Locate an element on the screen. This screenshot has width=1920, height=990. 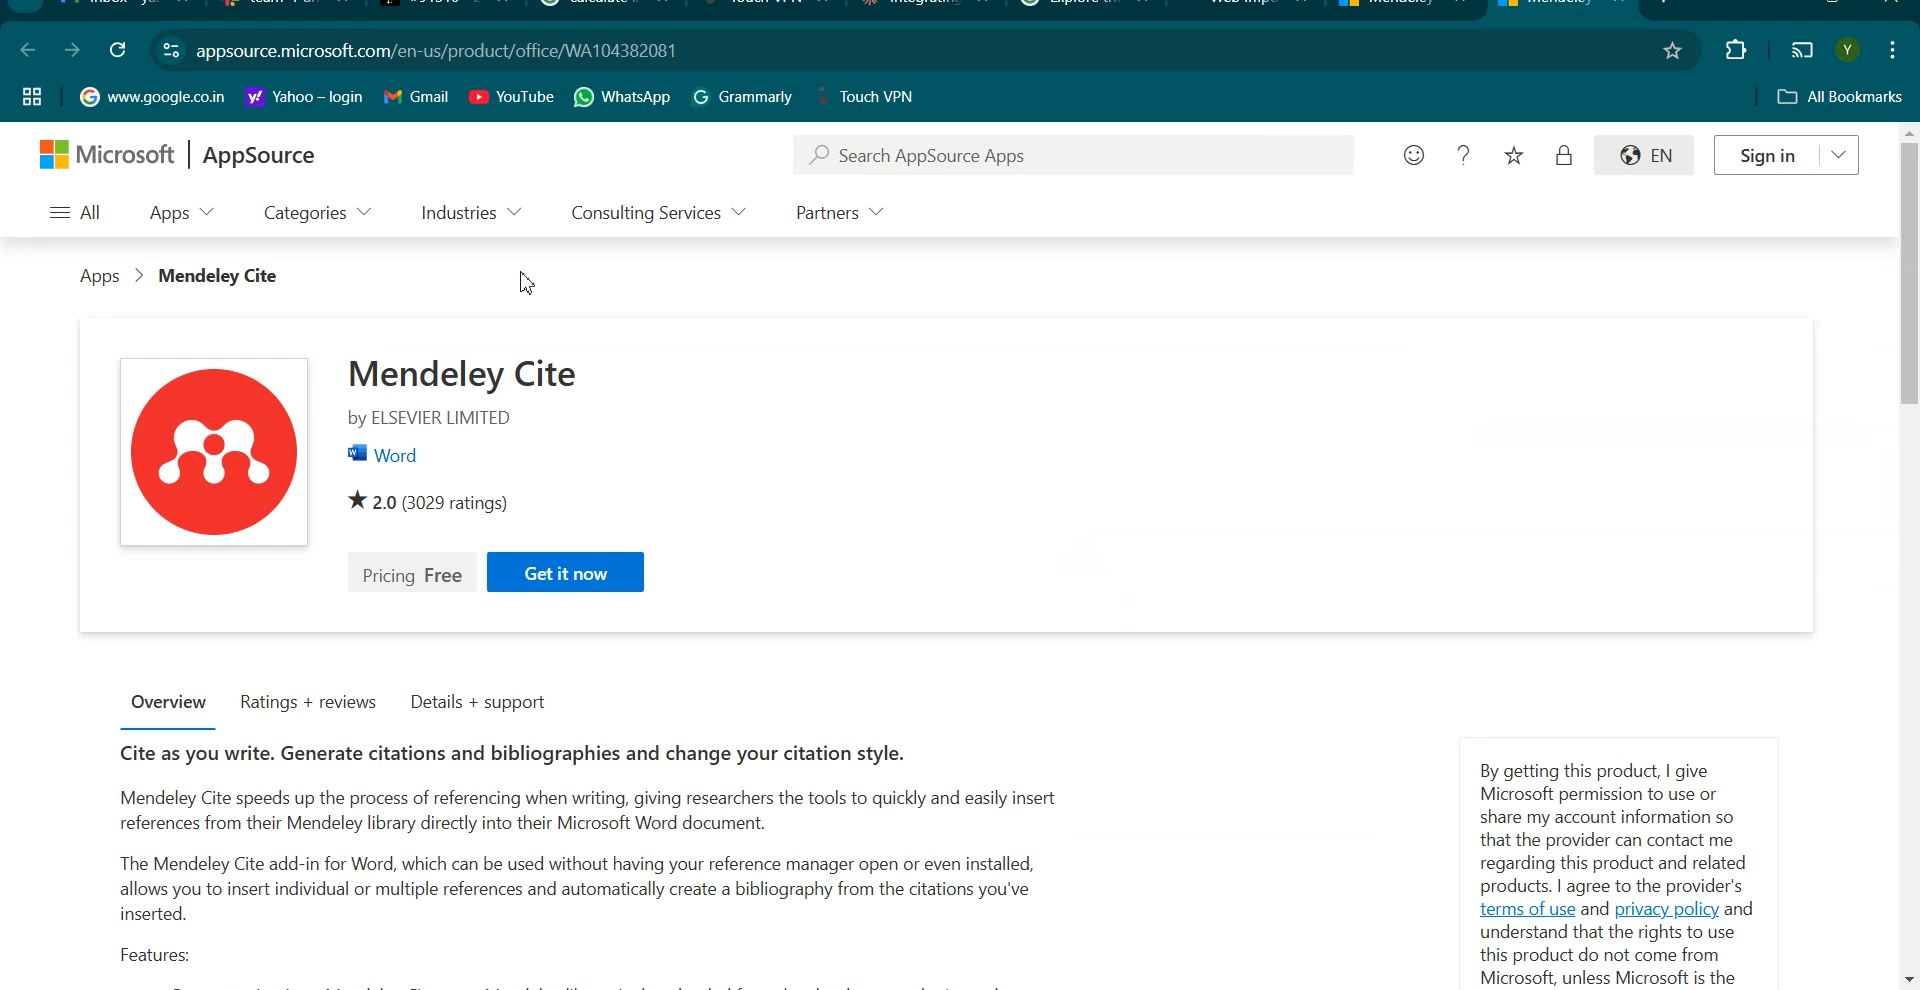
mendeley cite  is located at coordinates (468, 372).